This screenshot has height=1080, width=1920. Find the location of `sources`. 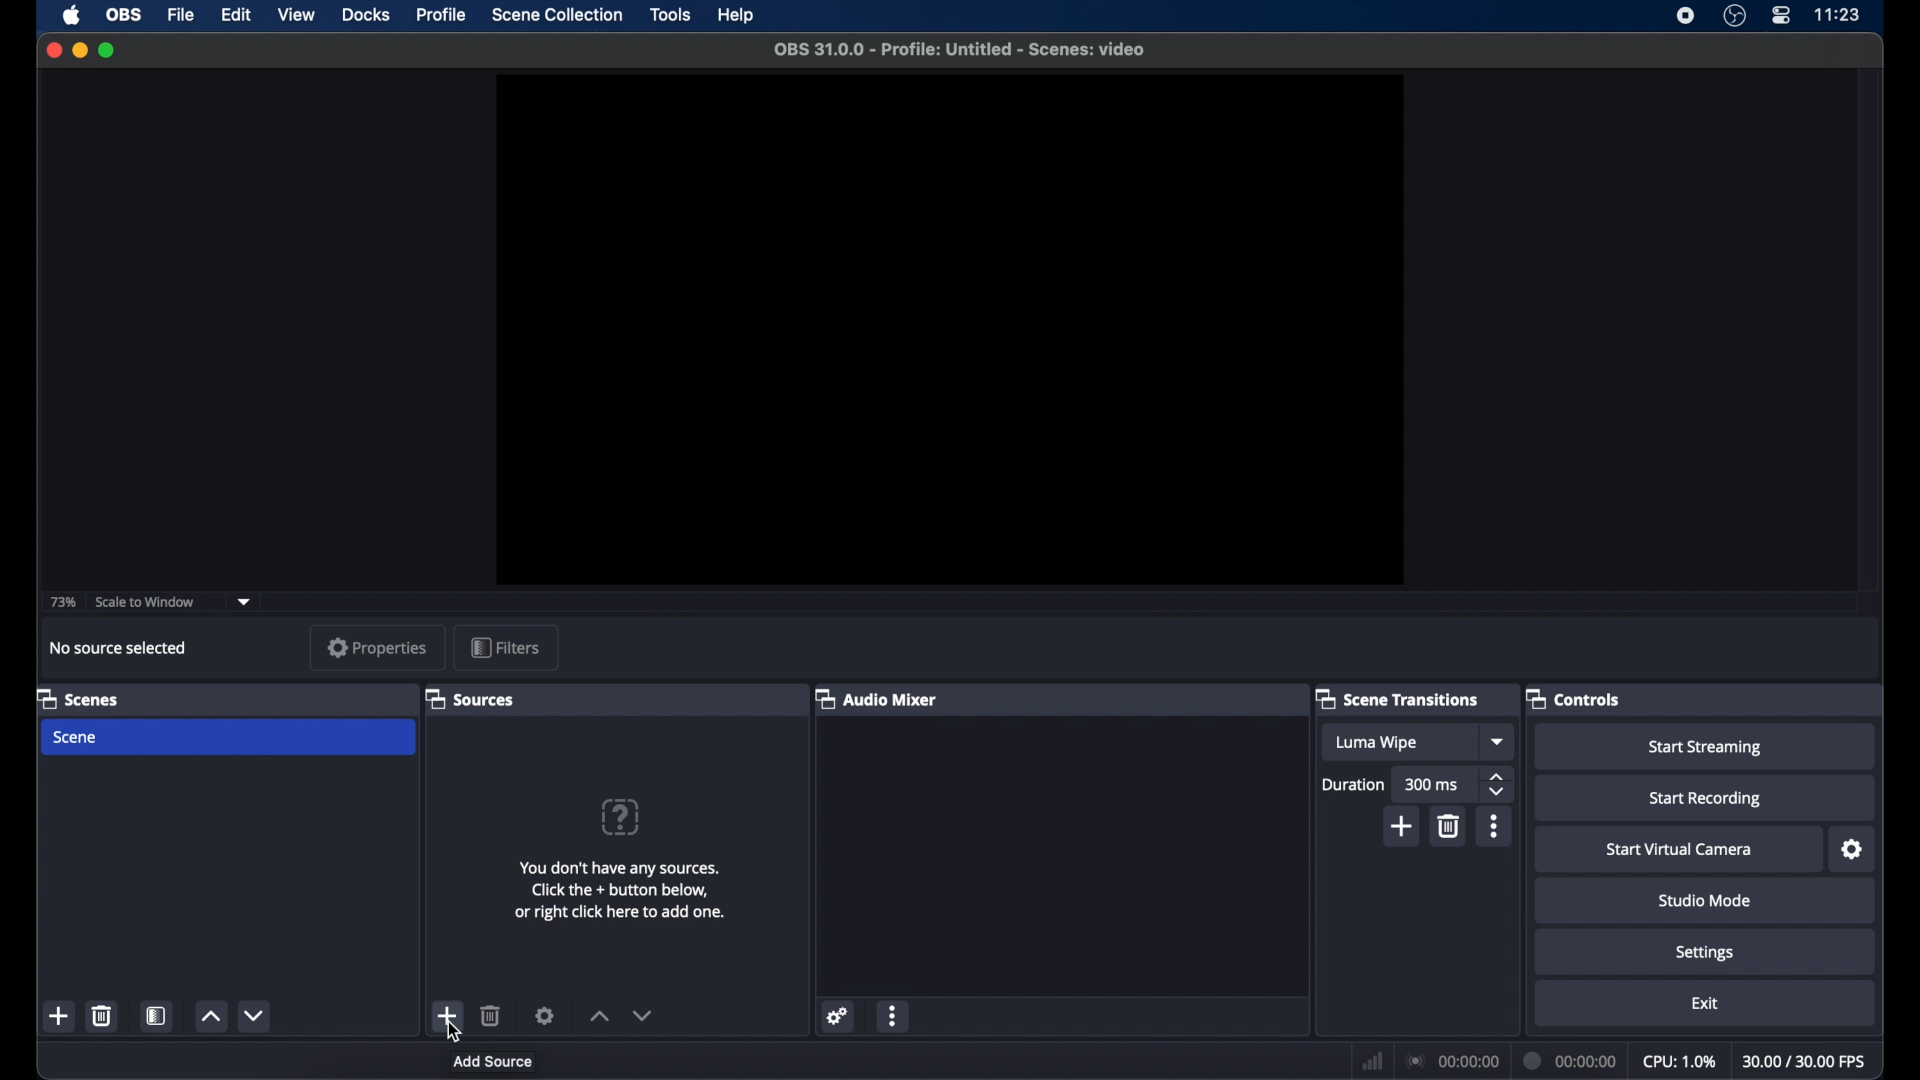

sources is located at coordinates (469, 698).